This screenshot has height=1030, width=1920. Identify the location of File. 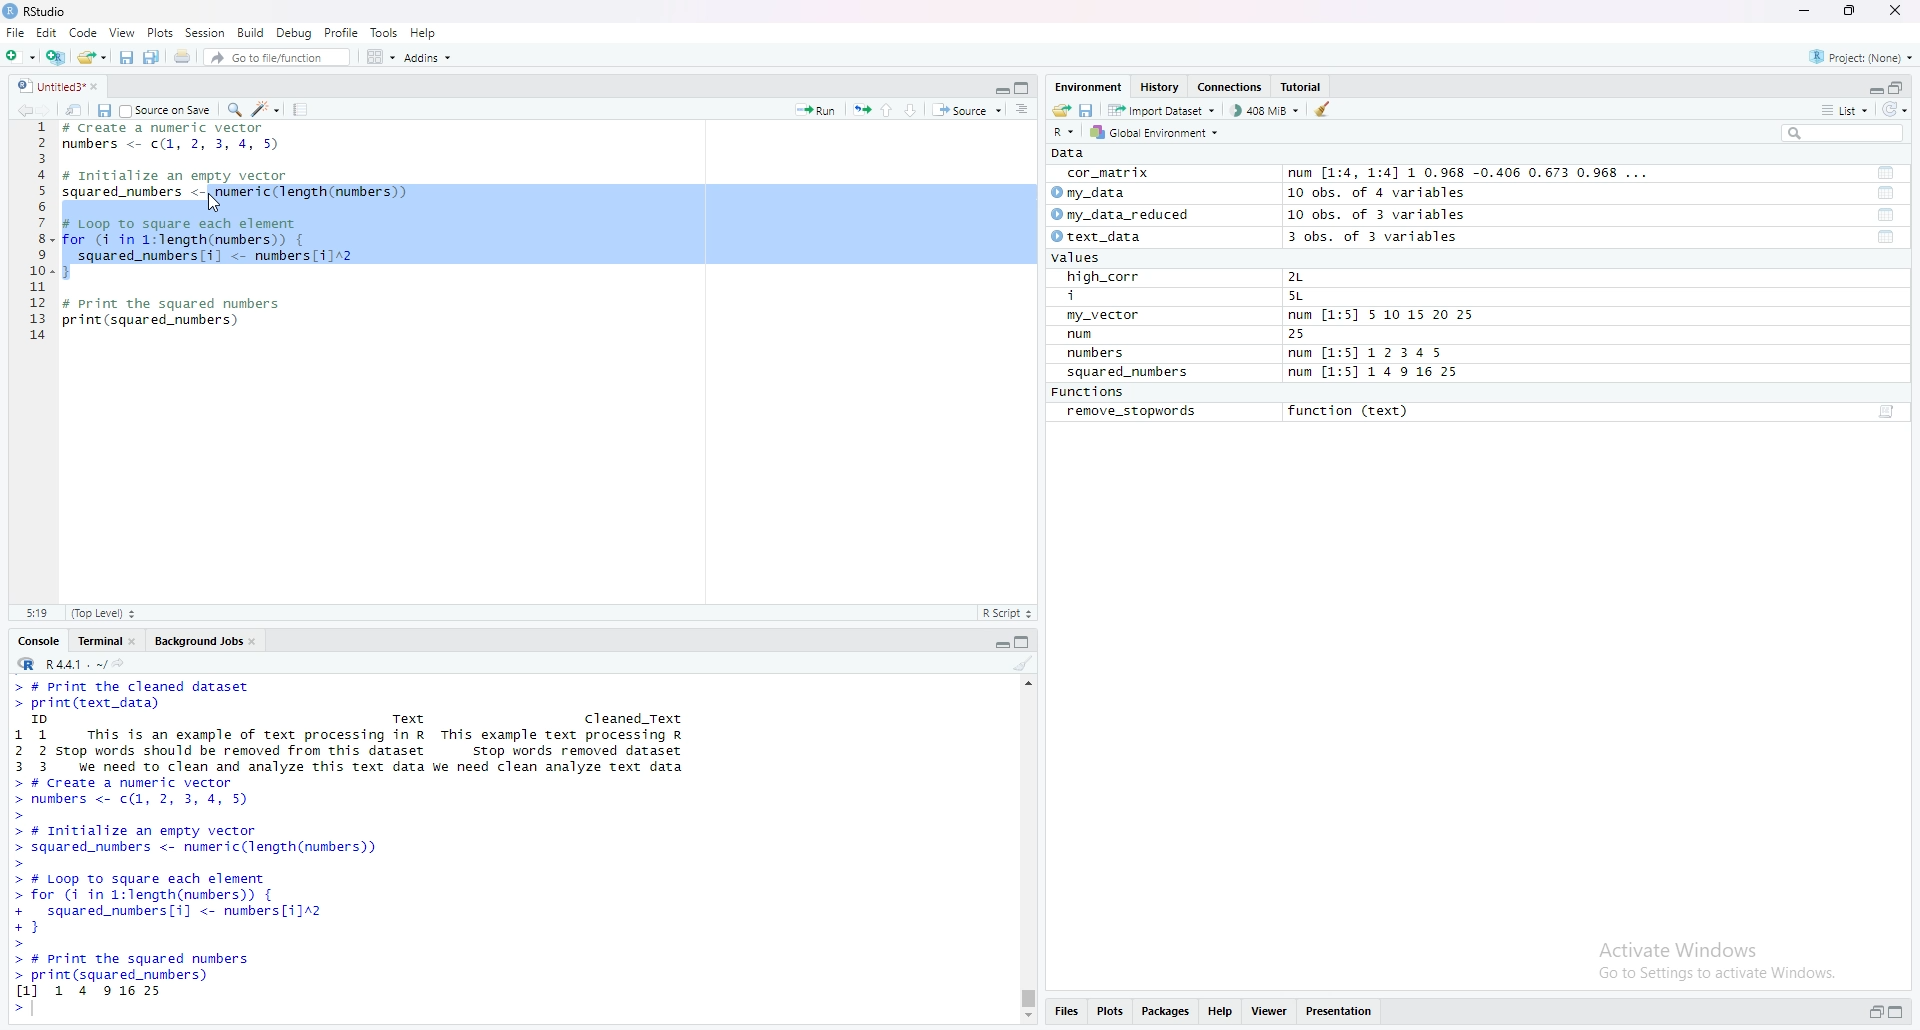
(15, 32).